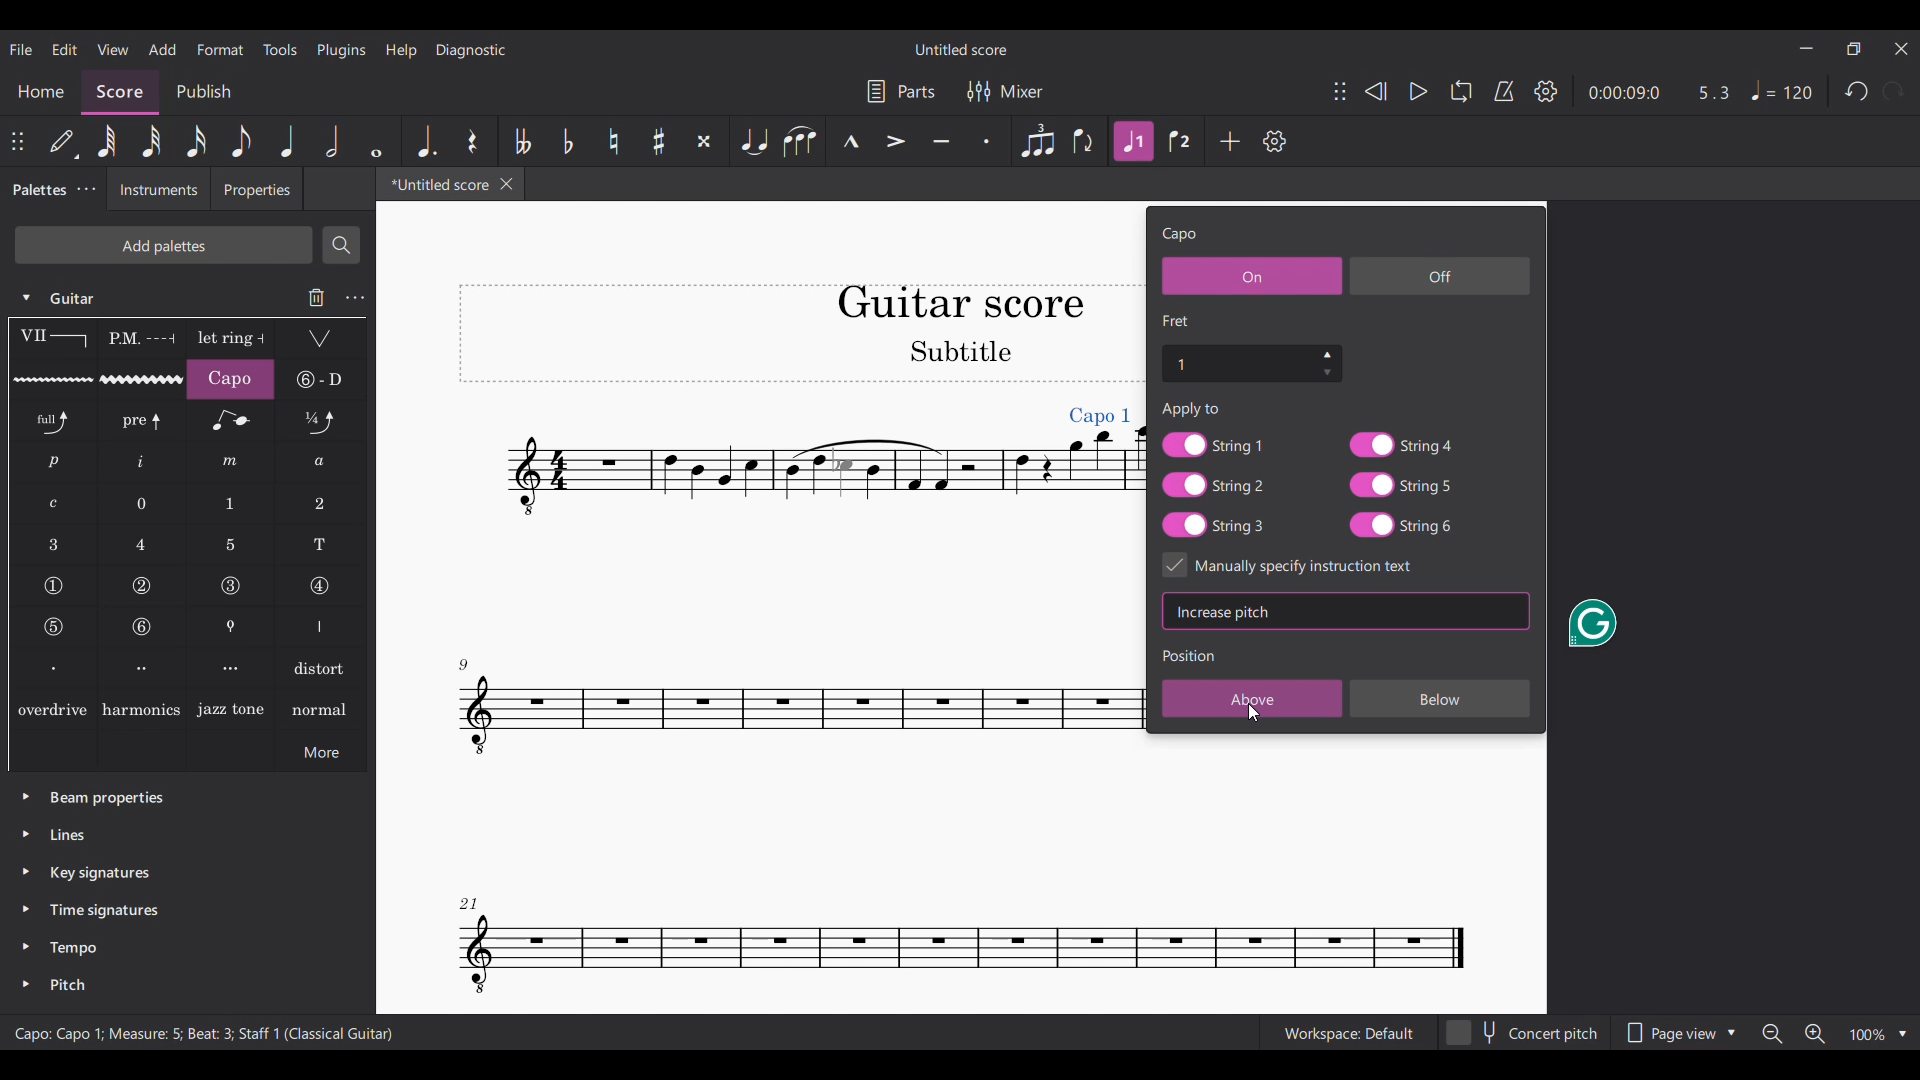  What do you see at coordinates (65, 50) in the screenshot?
I see `Edit menu` at bounding box center [65, 50].